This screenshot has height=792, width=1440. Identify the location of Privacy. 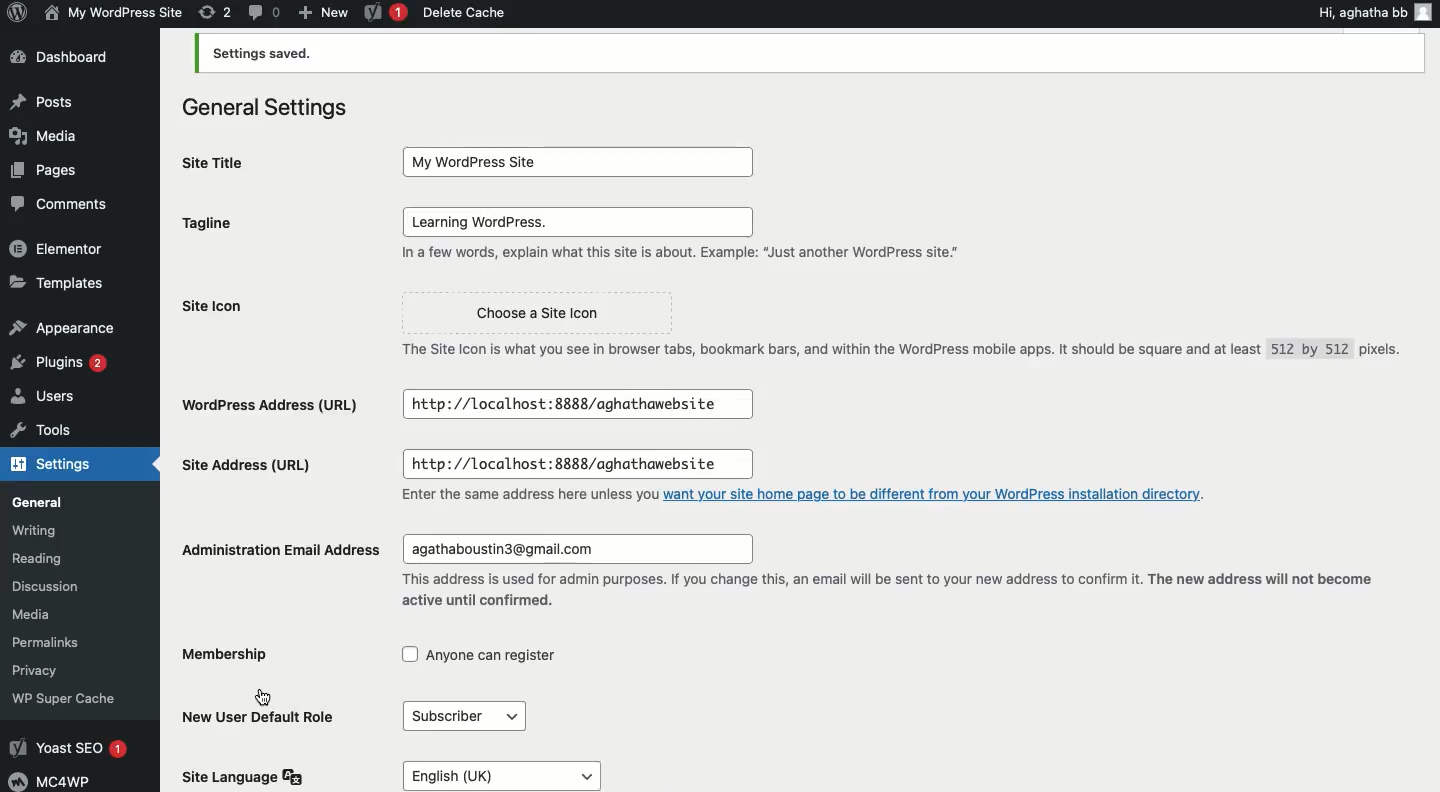
(41, 668).